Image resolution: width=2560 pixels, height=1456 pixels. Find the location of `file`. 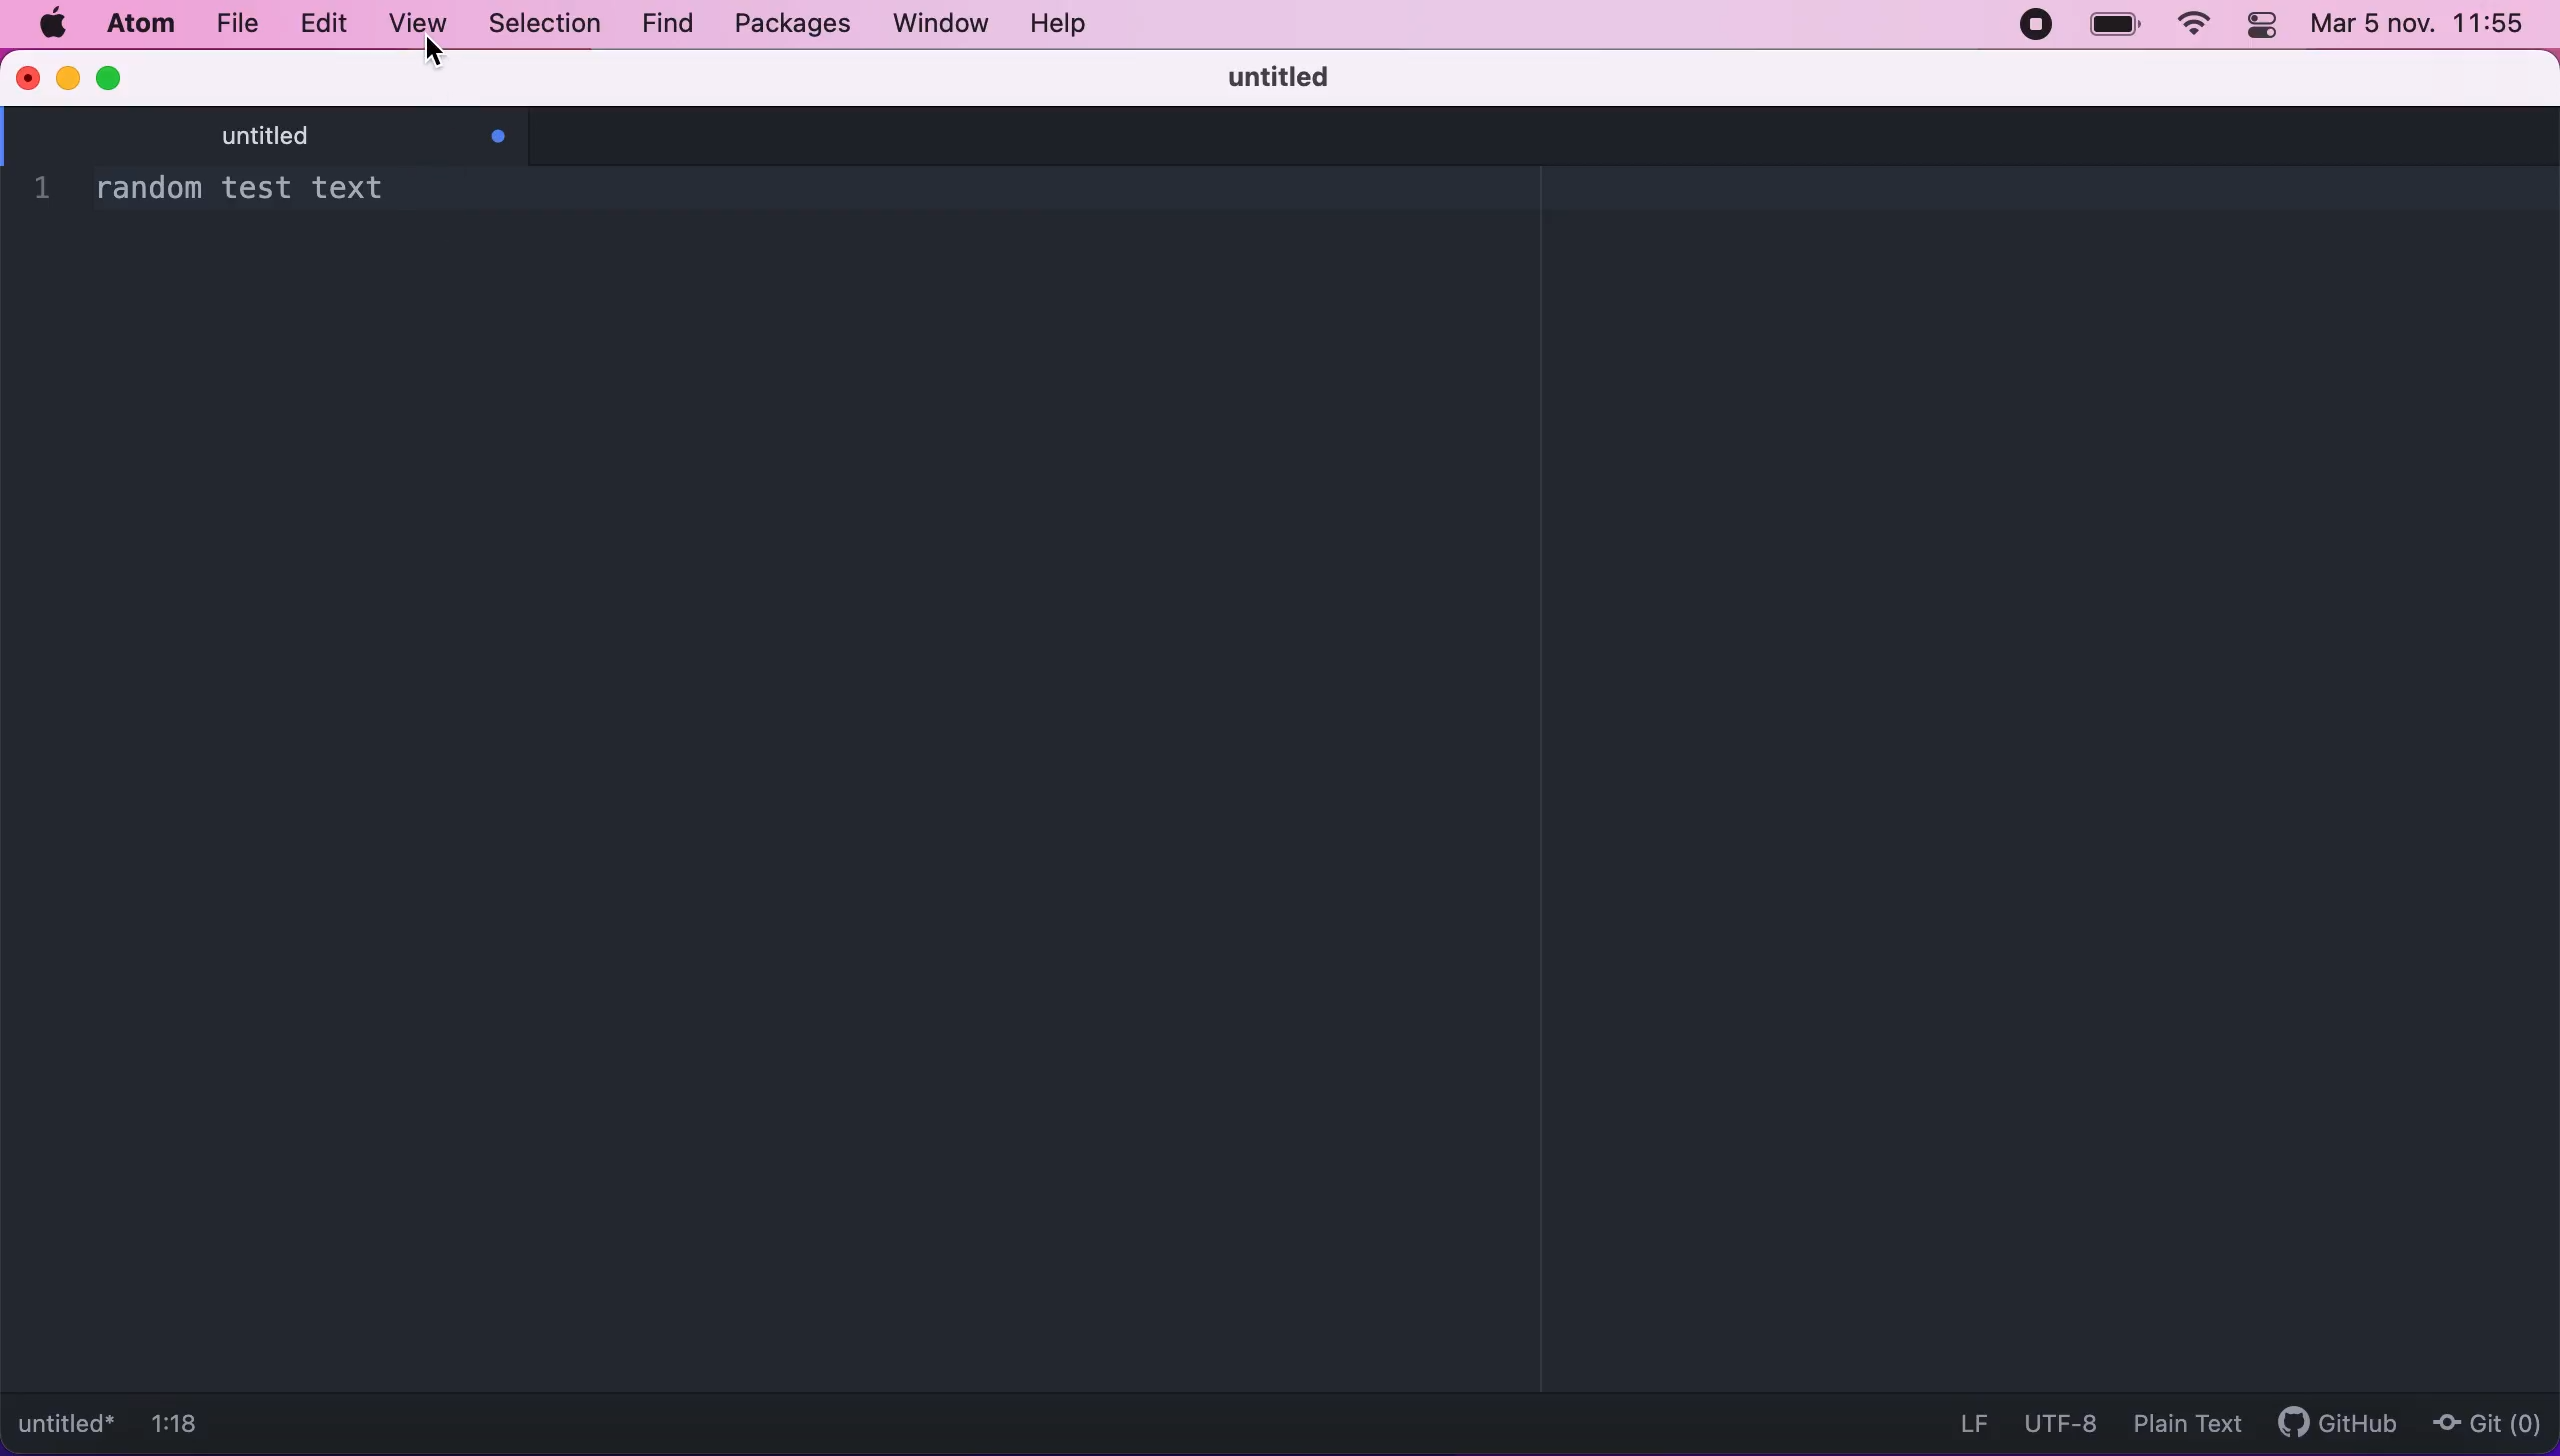

file is located at coordinates (238, 25).